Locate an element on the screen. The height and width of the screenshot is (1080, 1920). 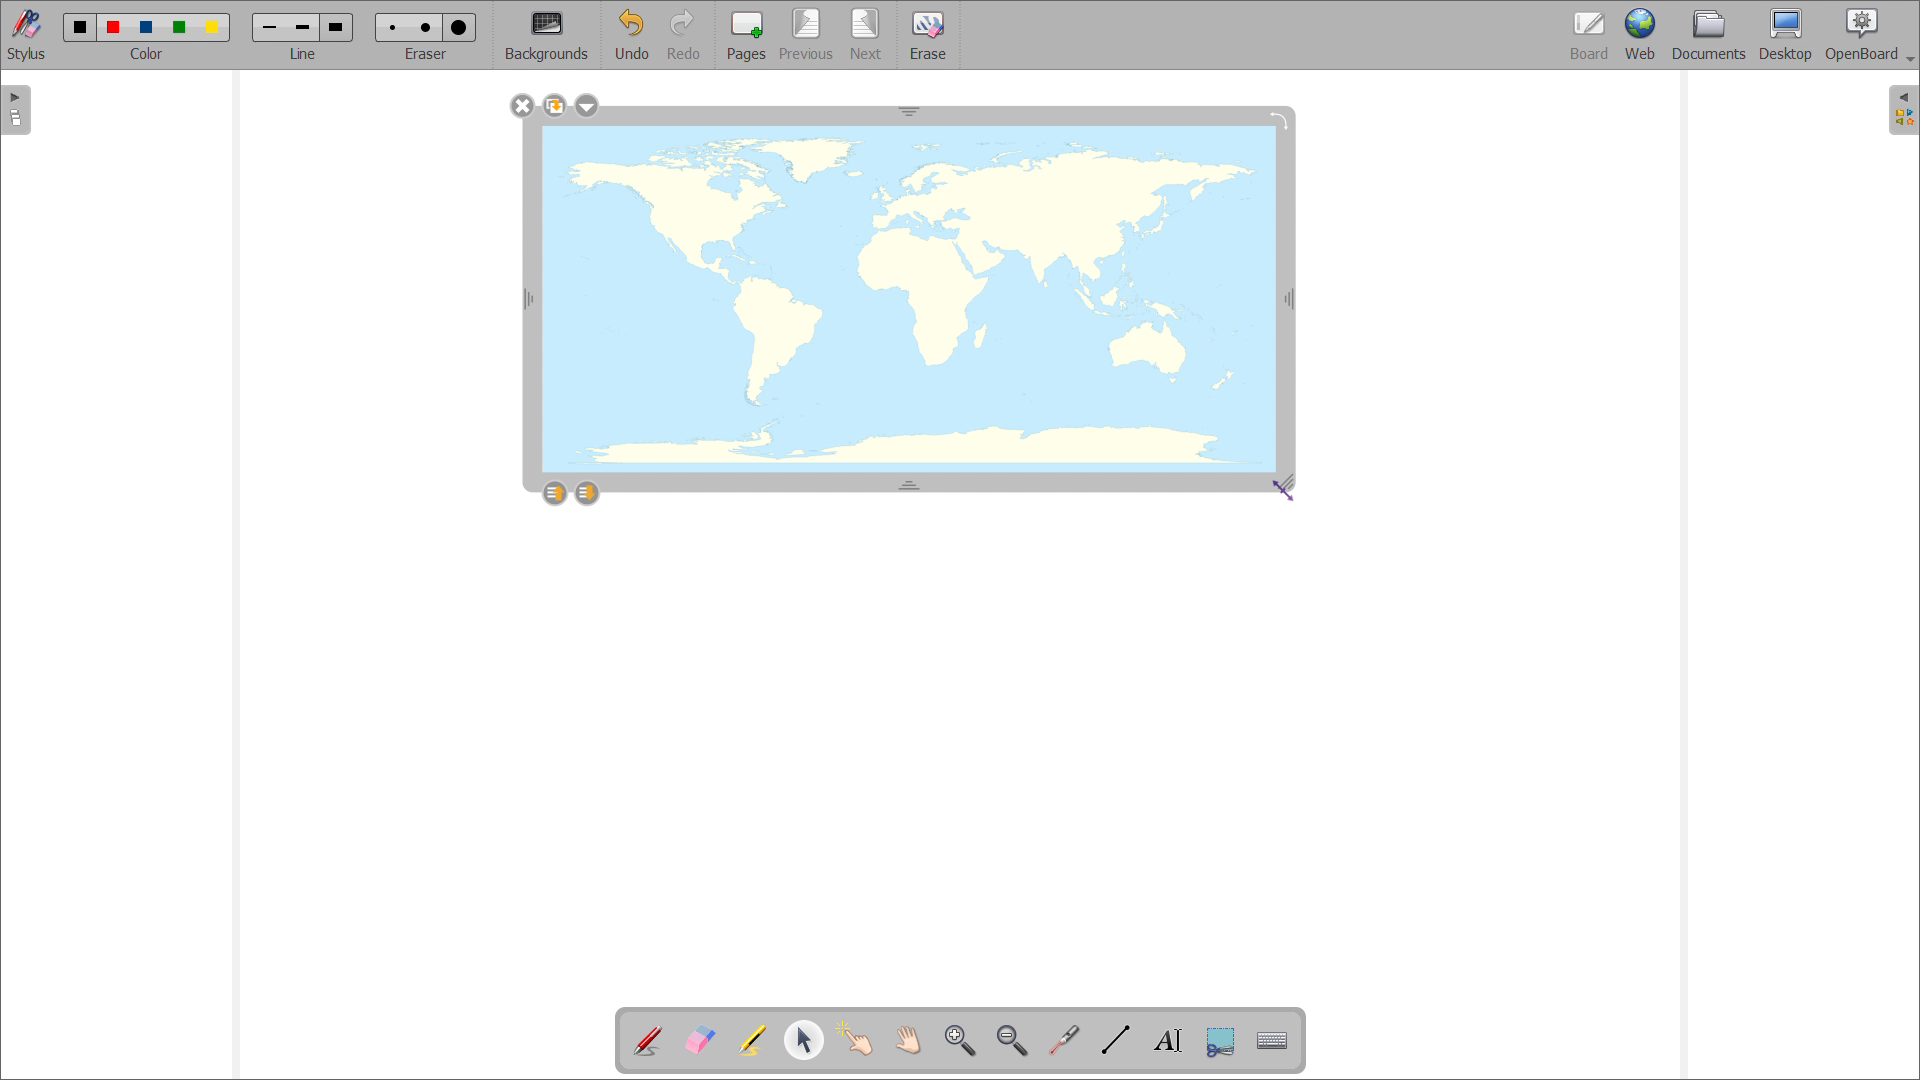
toggle stylus is located at coordinates (26, 35).